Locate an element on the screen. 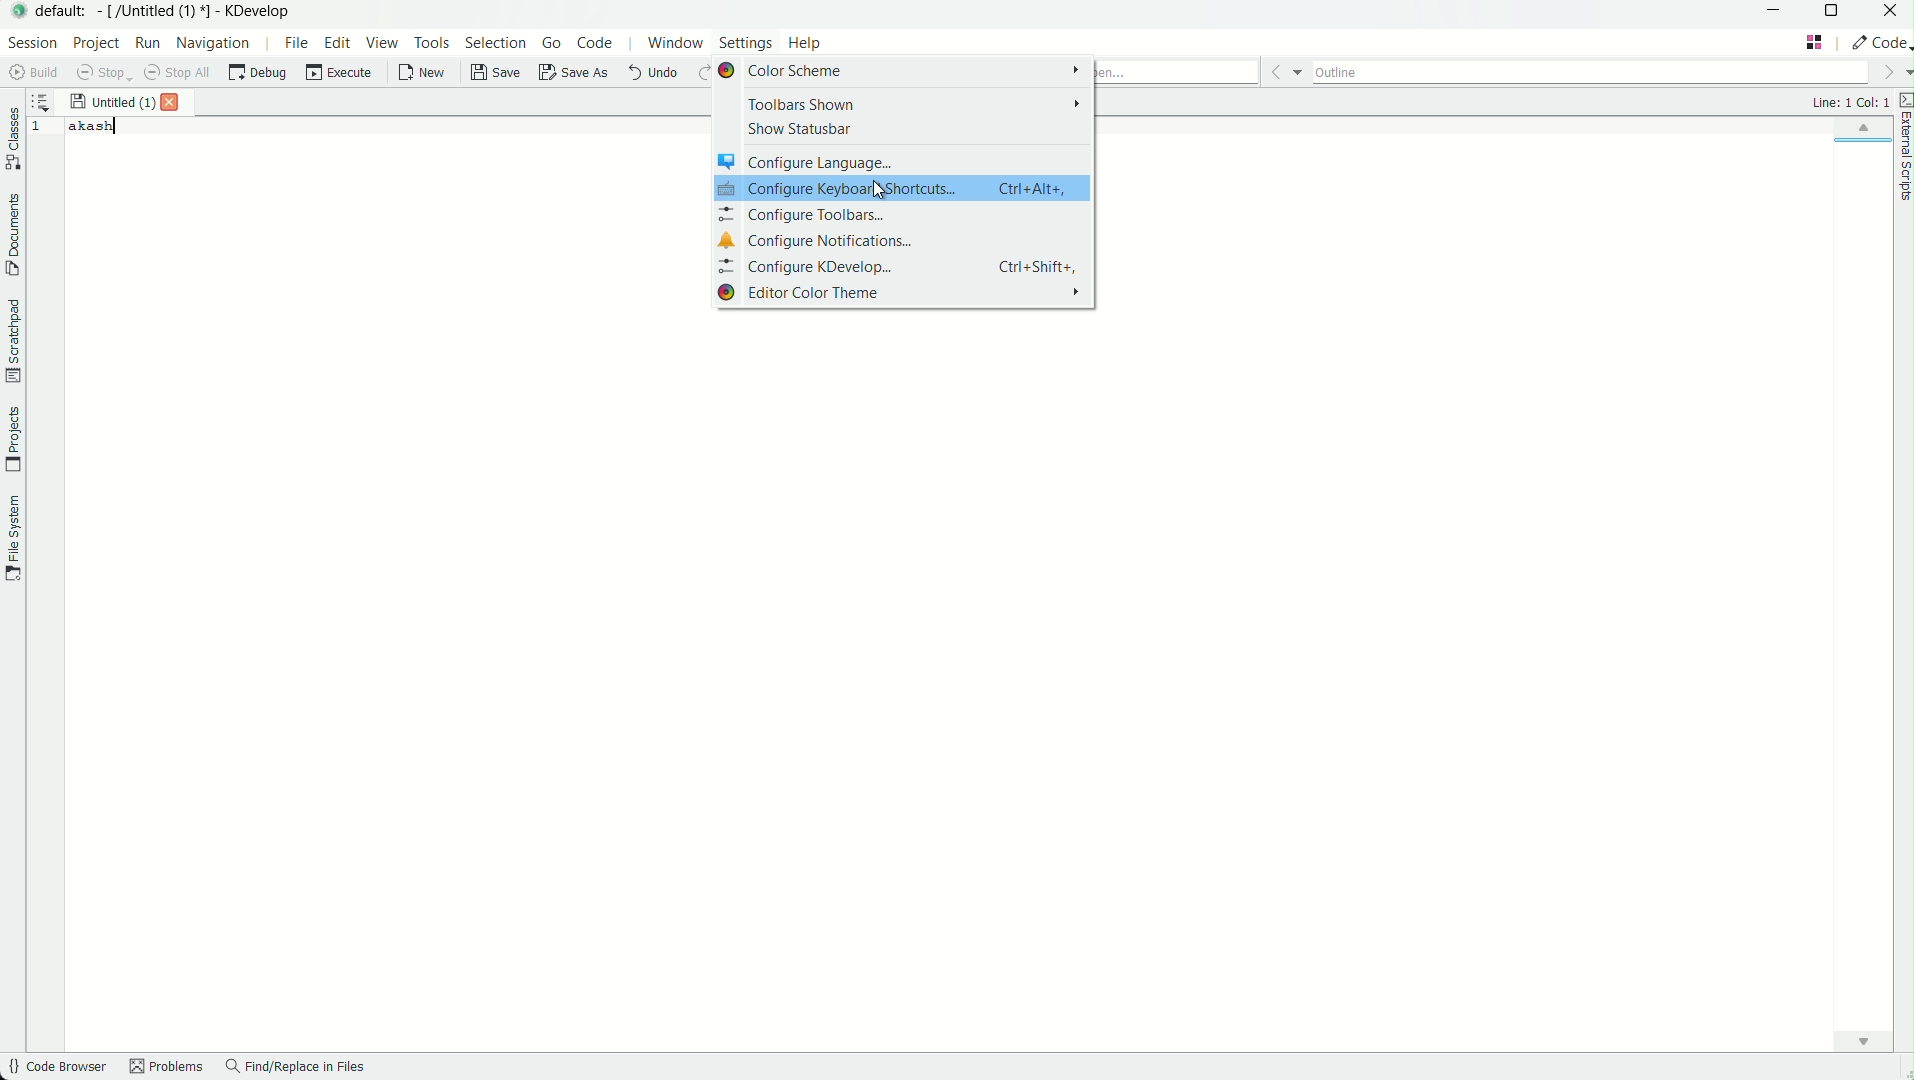 The image size is (1914, 1080). configure notifications is located at coordinates (903, 240).